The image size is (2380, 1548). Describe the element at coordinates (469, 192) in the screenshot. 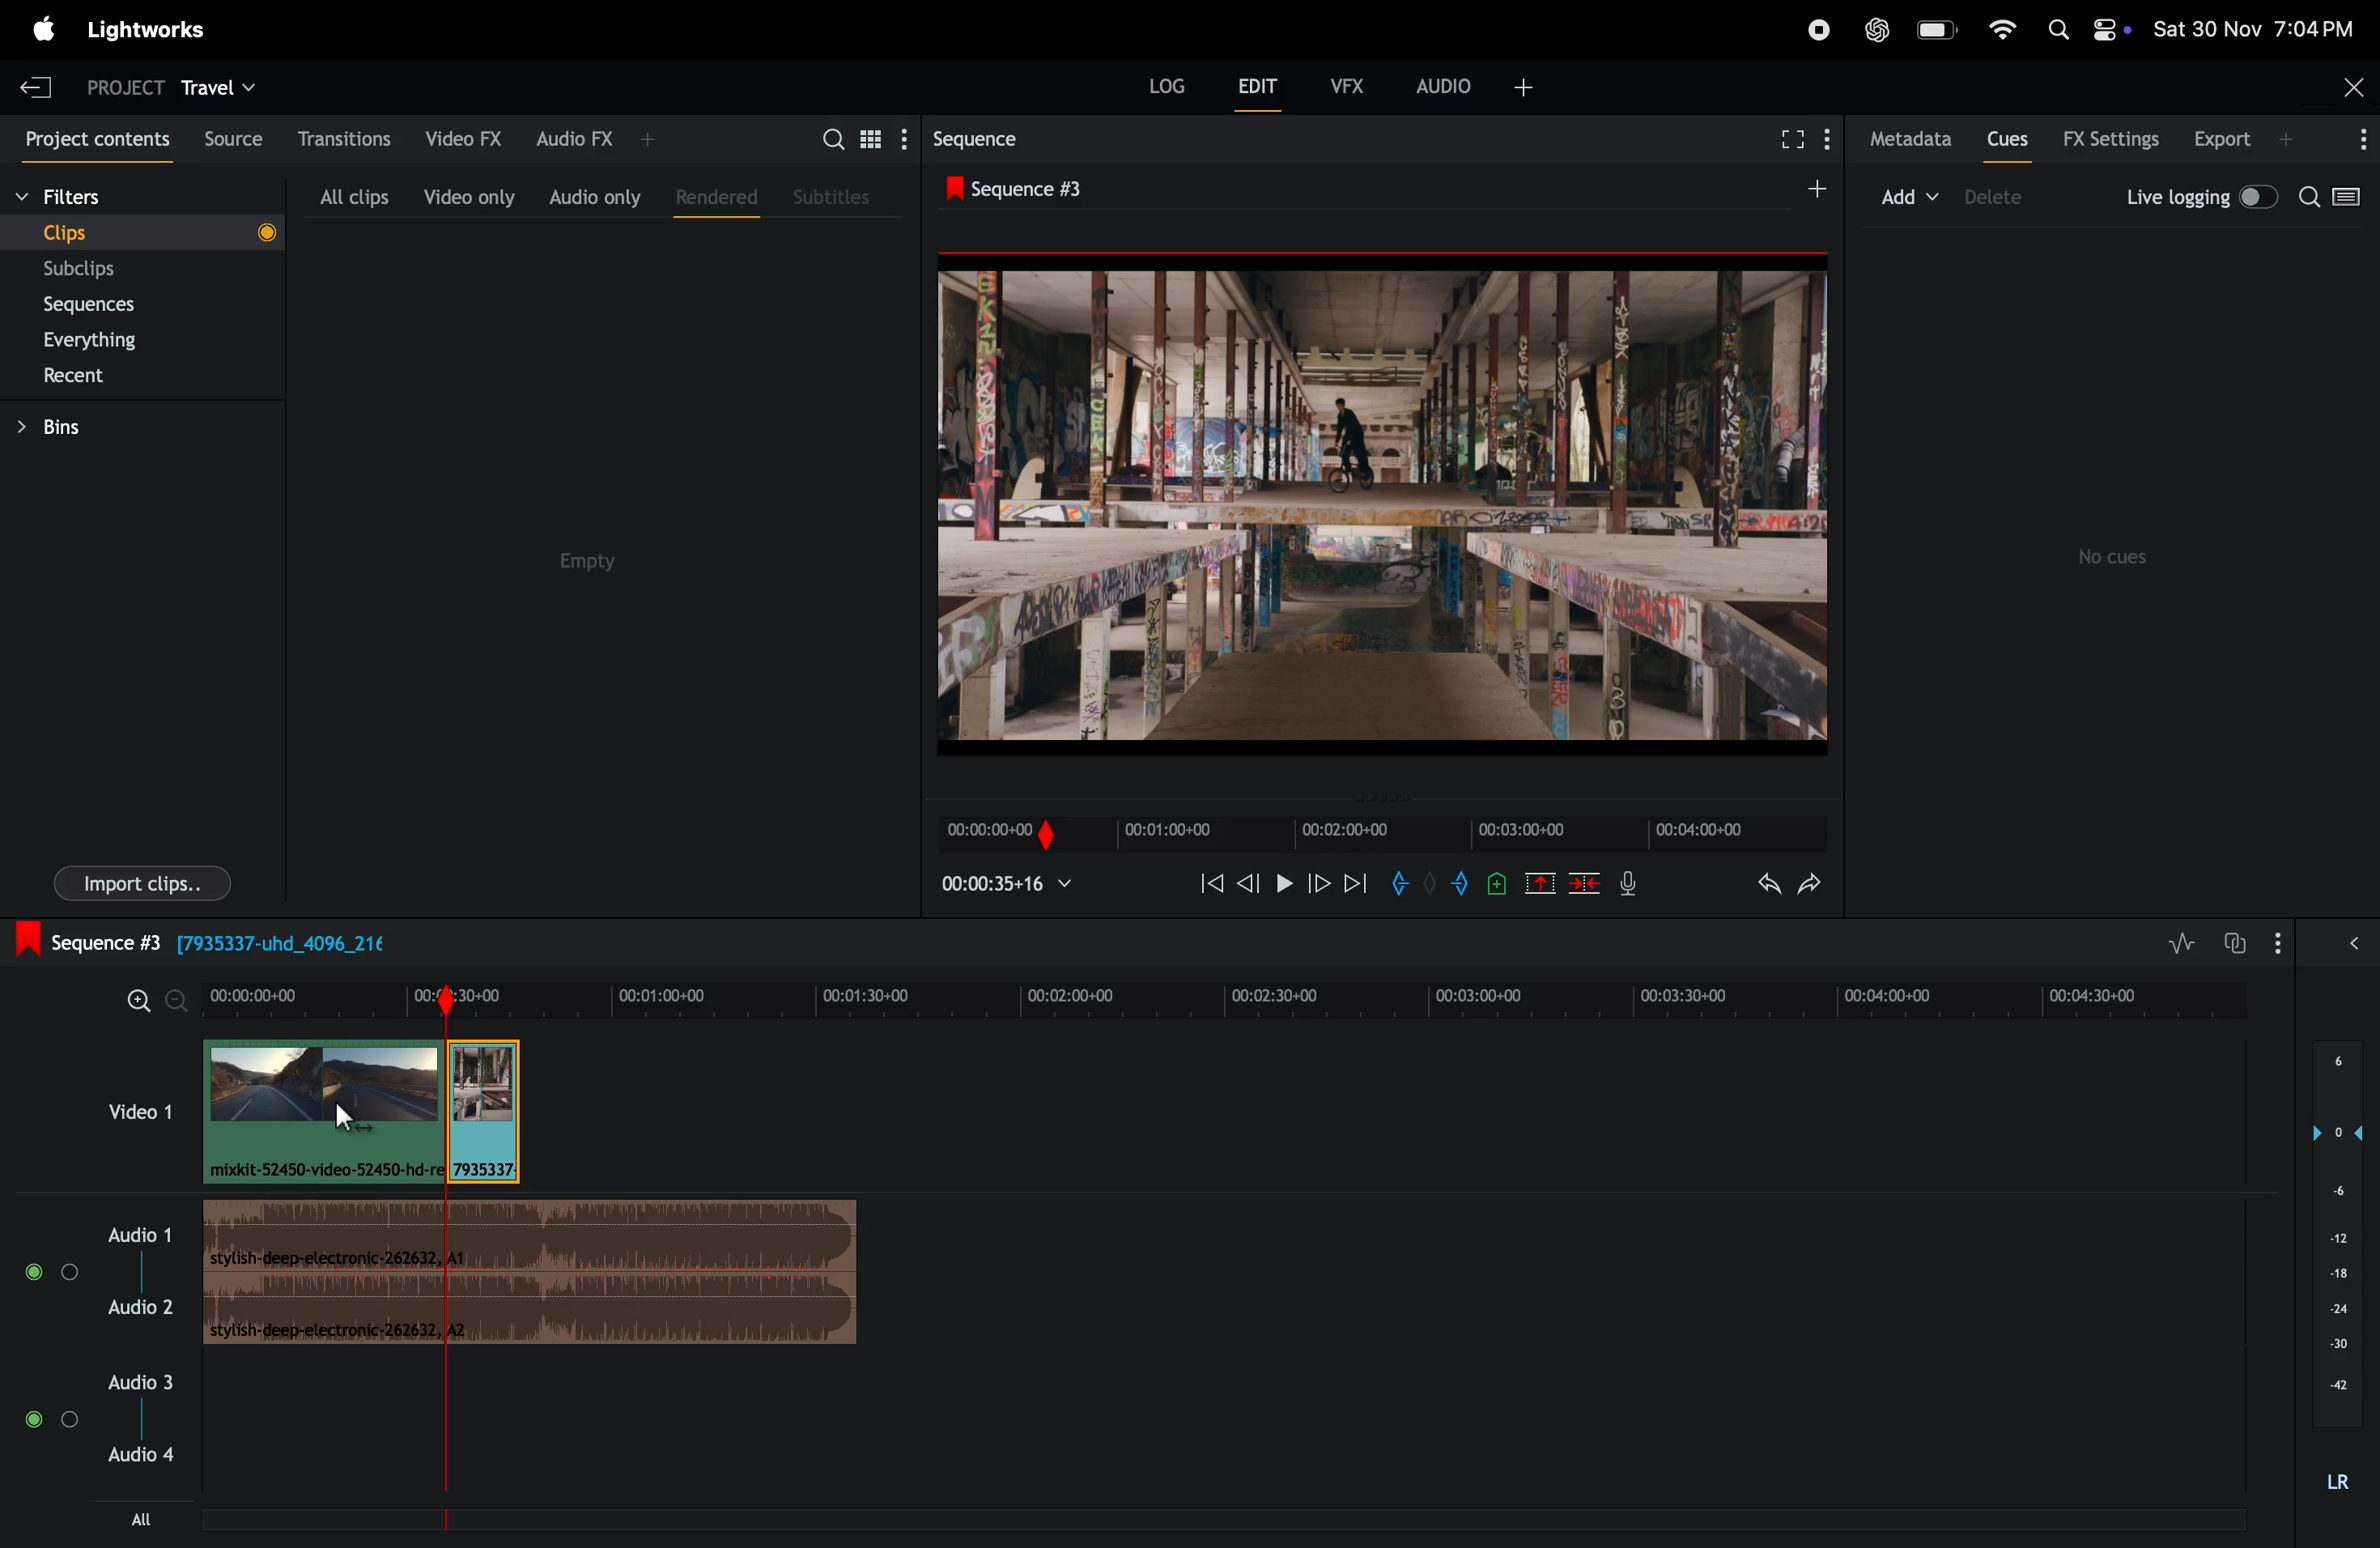

I see `videos only` at that location.